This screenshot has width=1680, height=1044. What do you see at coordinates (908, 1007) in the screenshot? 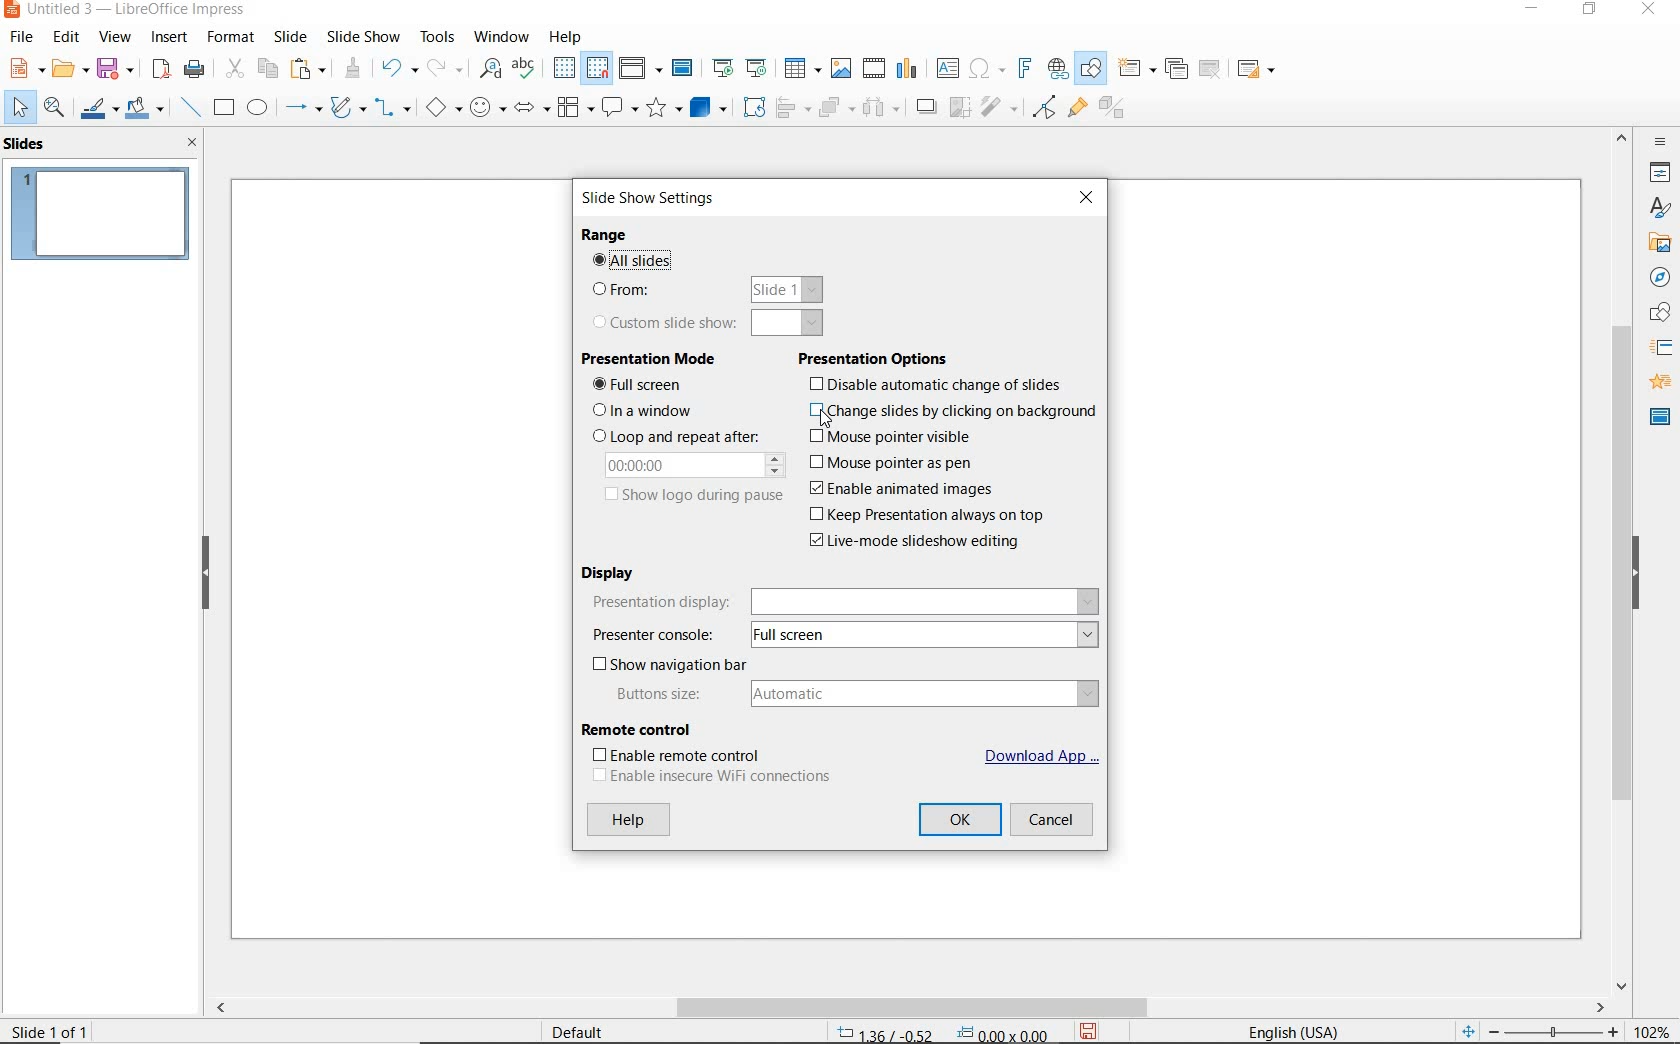
I see `SCROLLBAR` at bounding box center [908, 1007].